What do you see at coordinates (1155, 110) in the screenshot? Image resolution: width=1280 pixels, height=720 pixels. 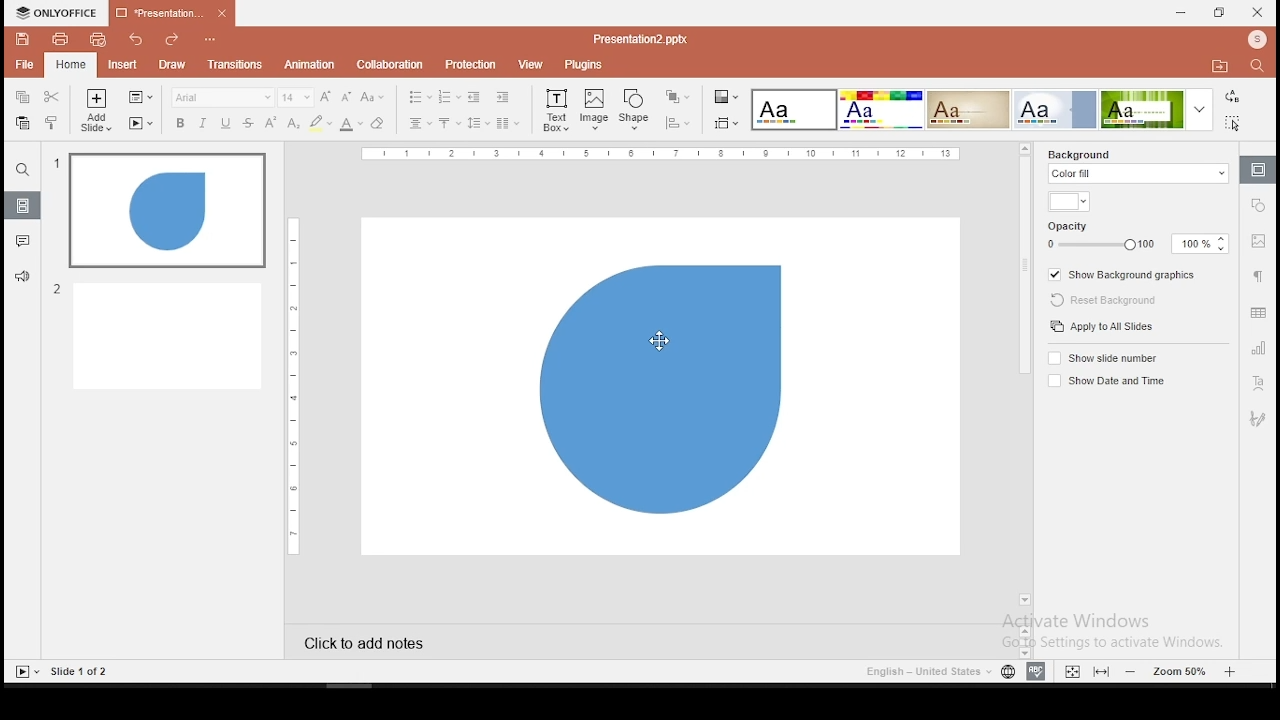 I see `theme` at bounding box center [1155, 110].